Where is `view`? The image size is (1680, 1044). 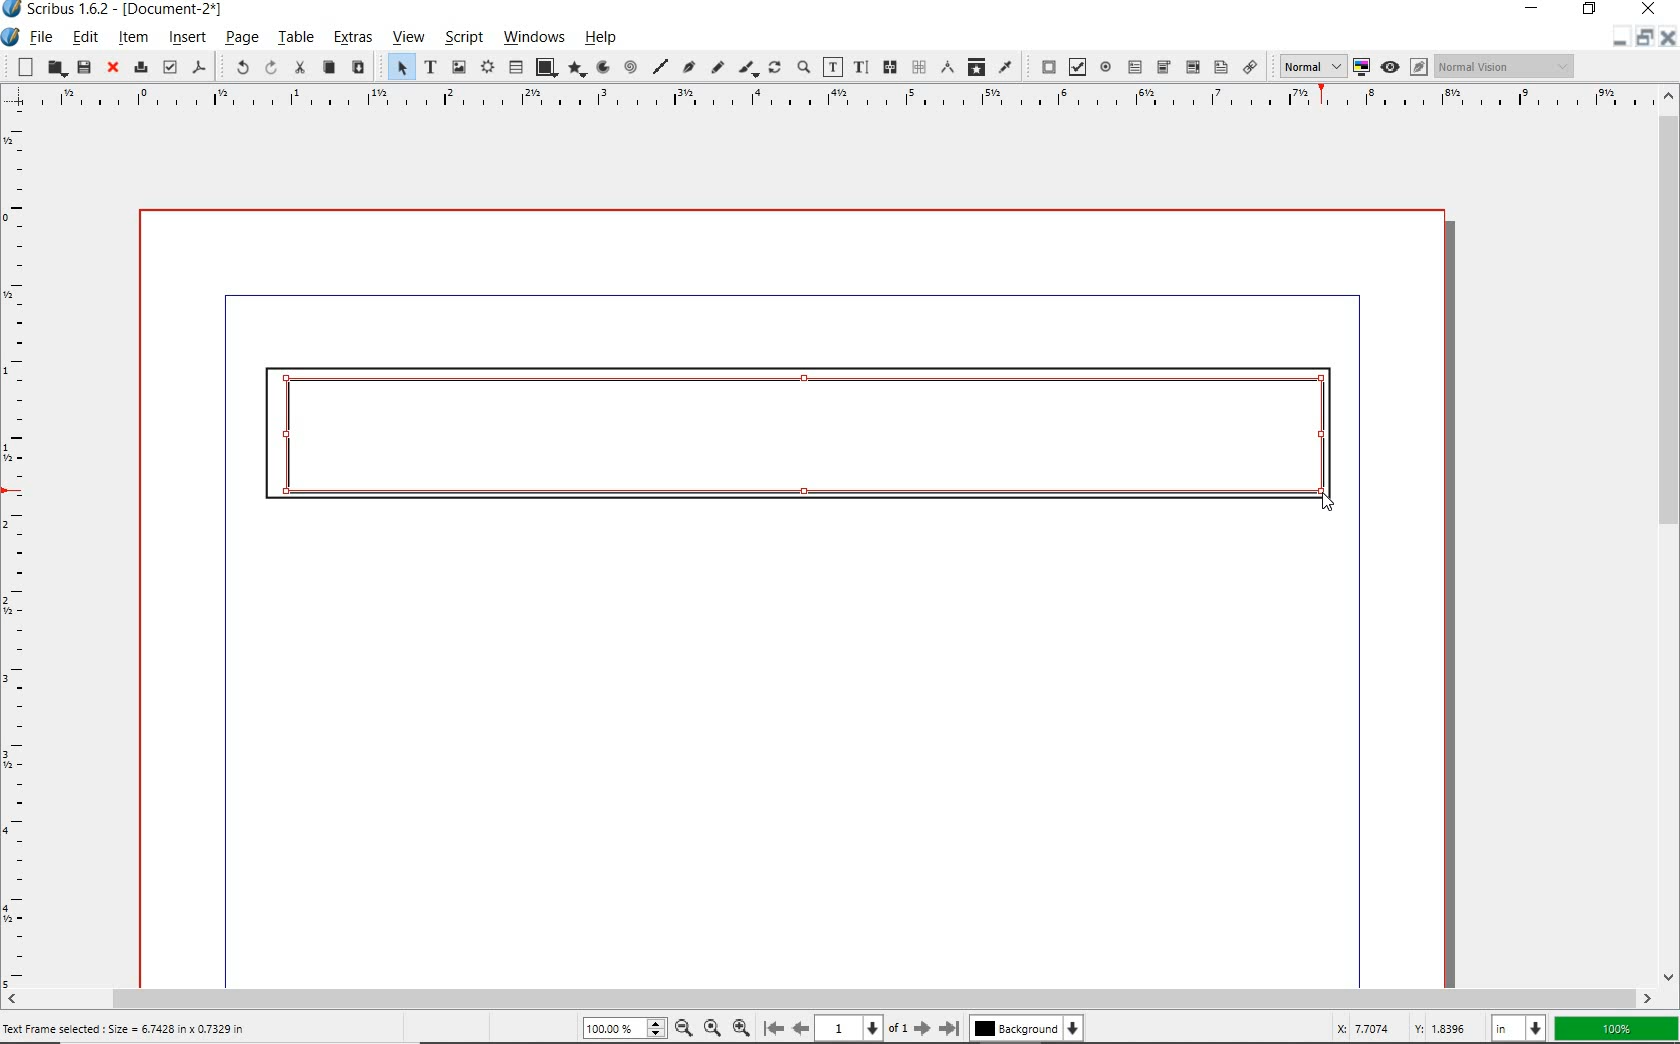 view is located at coordinates (410, 38).